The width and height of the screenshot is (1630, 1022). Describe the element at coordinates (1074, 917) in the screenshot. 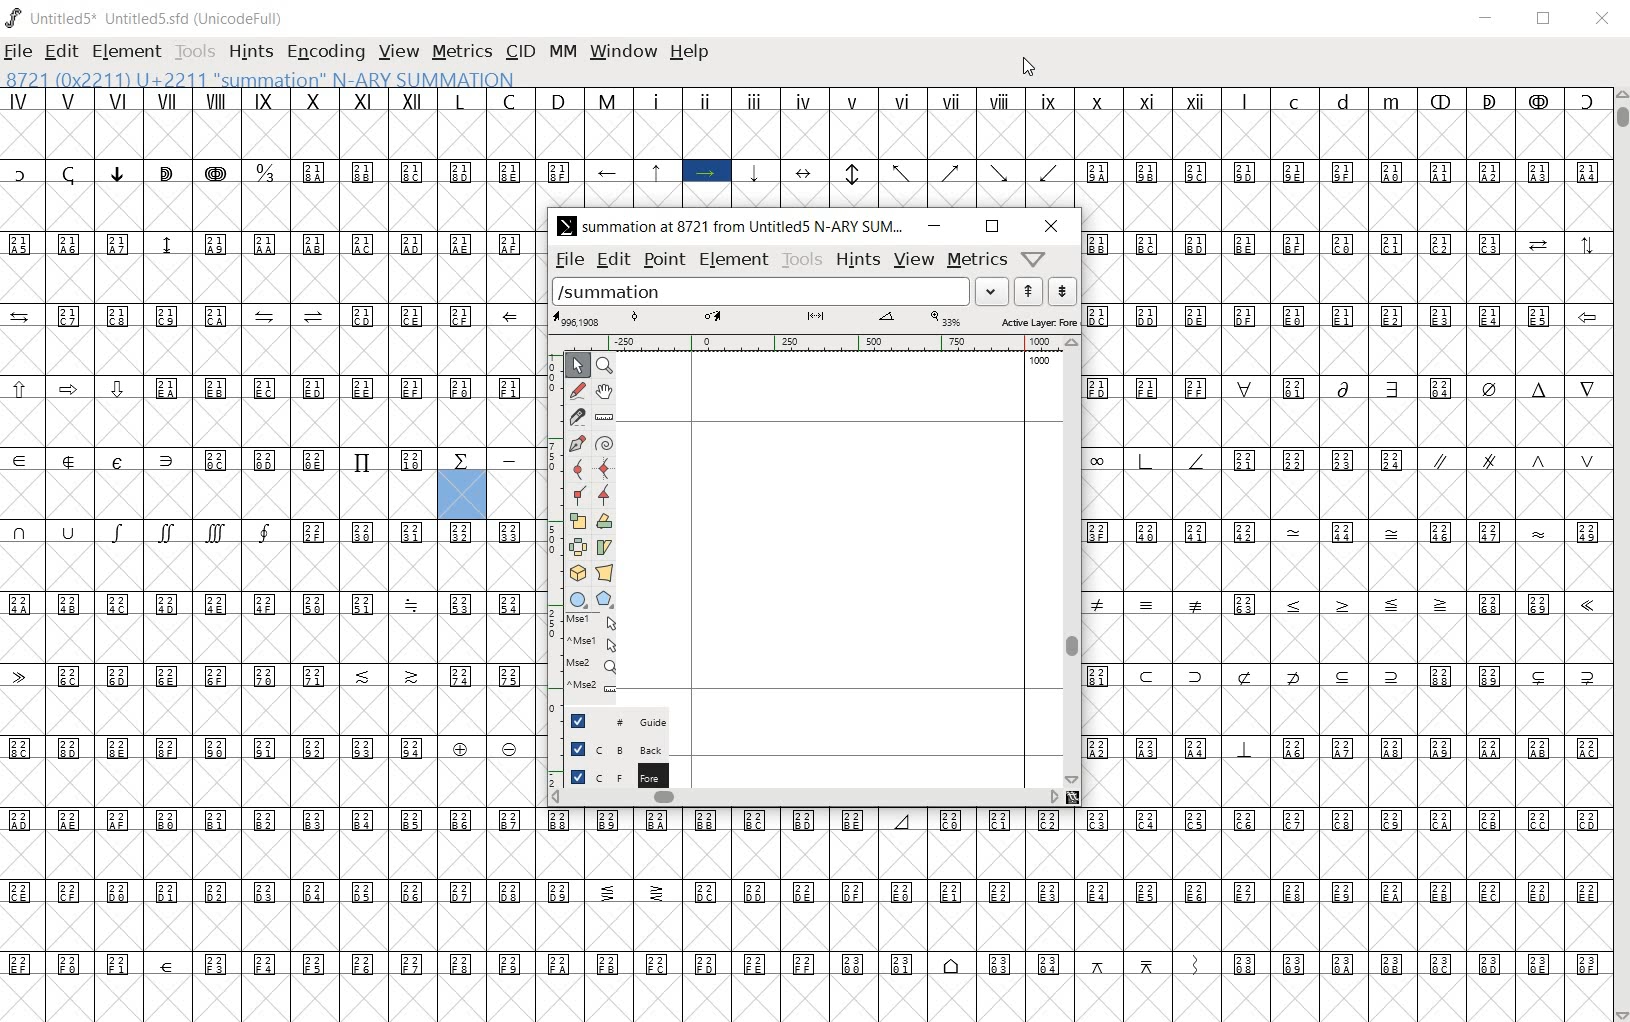

I see `glyph characters` at that location.